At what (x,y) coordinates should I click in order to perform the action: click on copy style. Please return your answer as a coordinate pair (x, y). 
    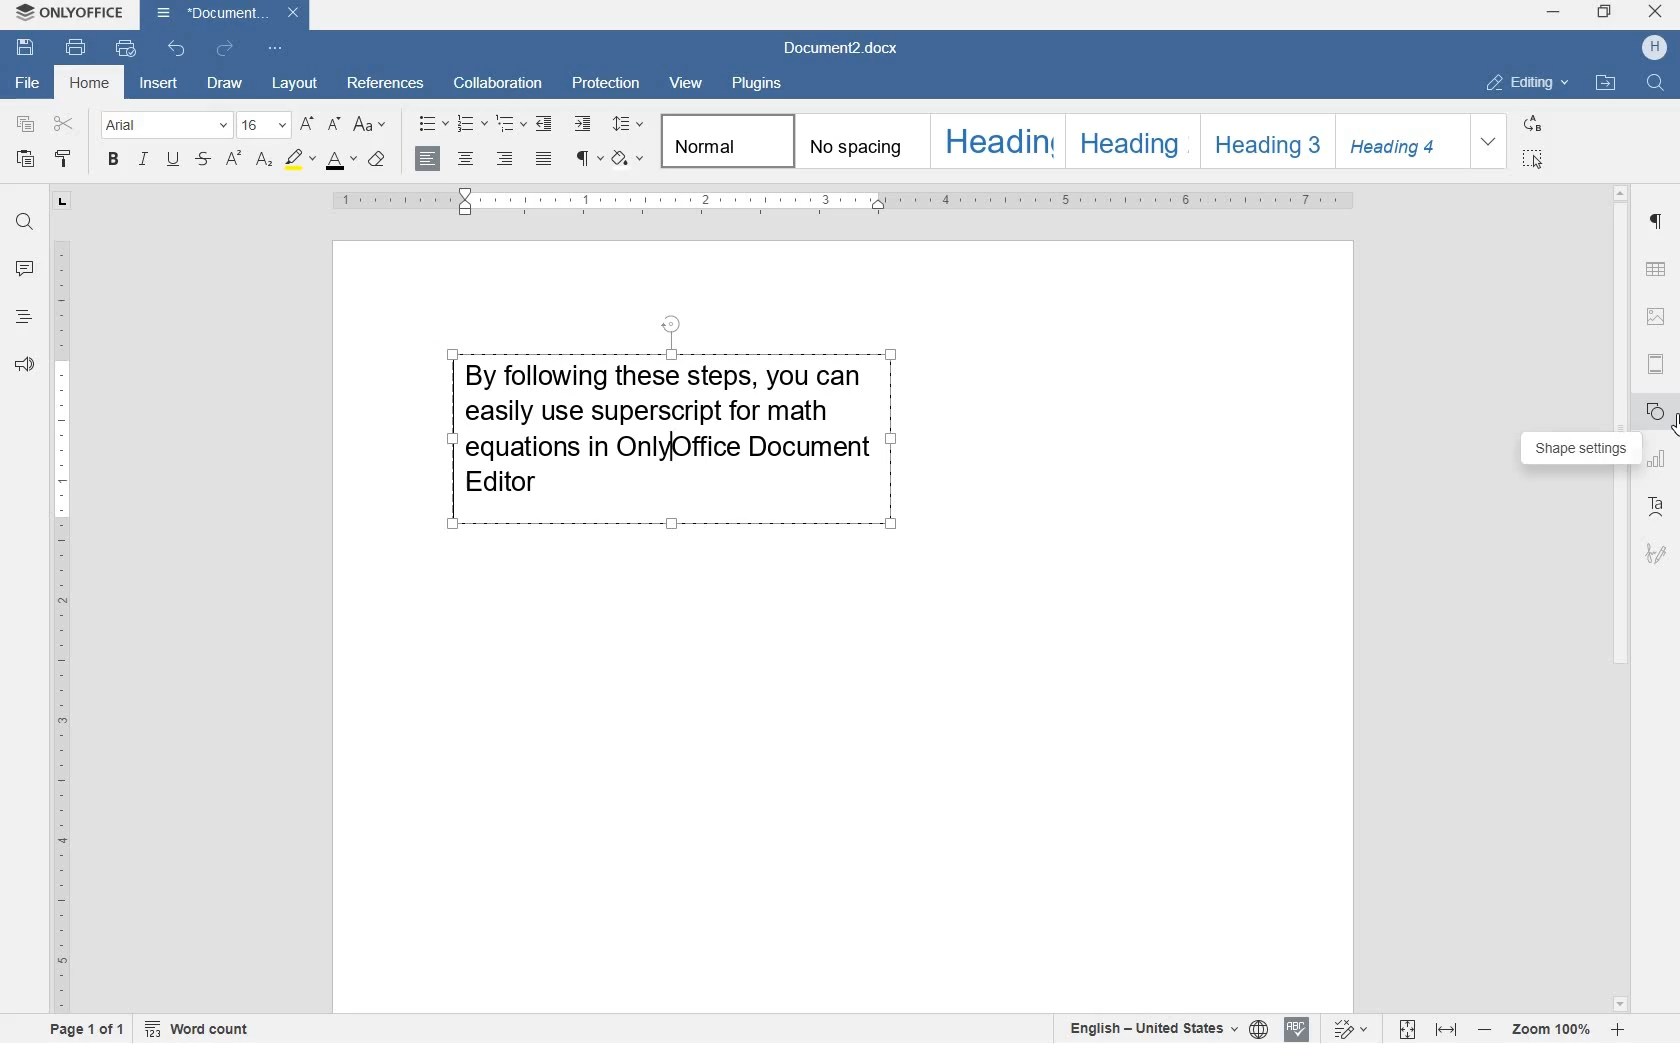
    Looking at the image, I should click on (64, 159).